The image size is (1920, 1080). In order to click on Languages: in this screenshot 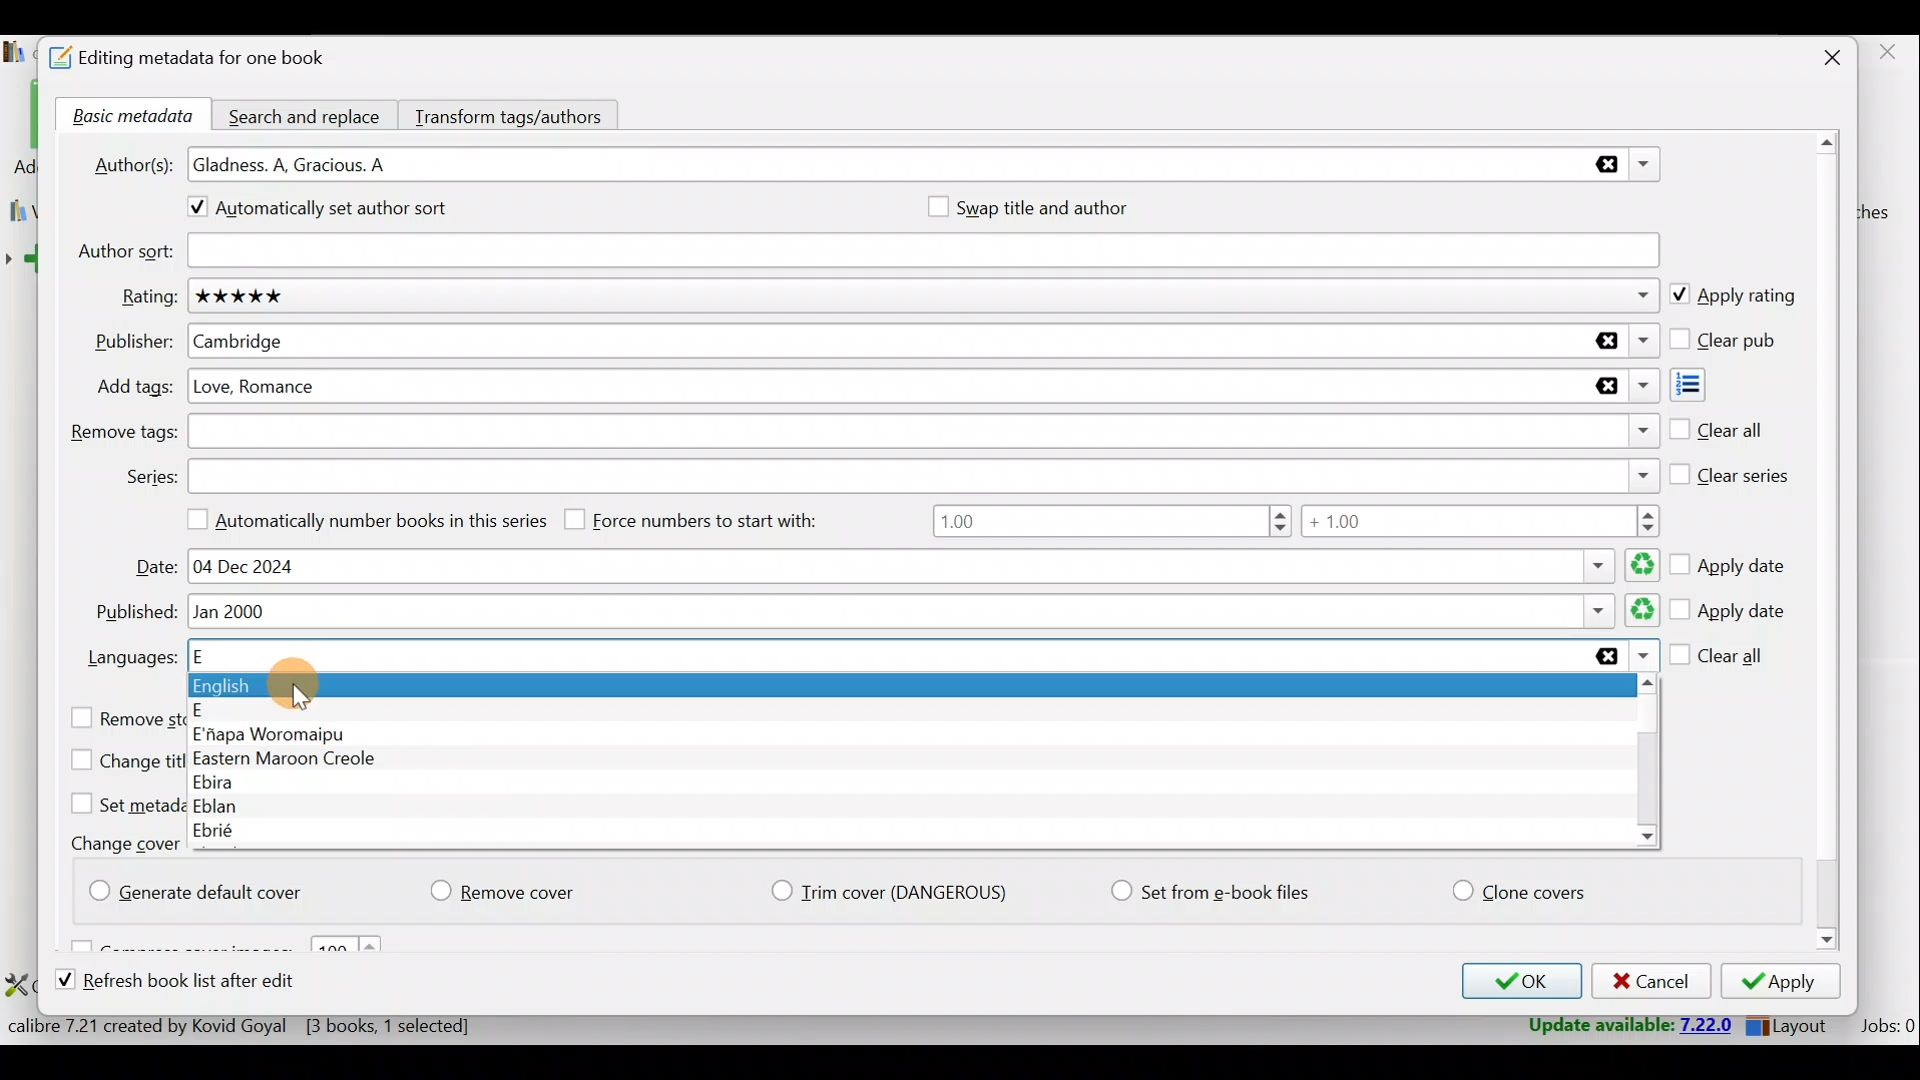, I will do `click(130, 660)`.